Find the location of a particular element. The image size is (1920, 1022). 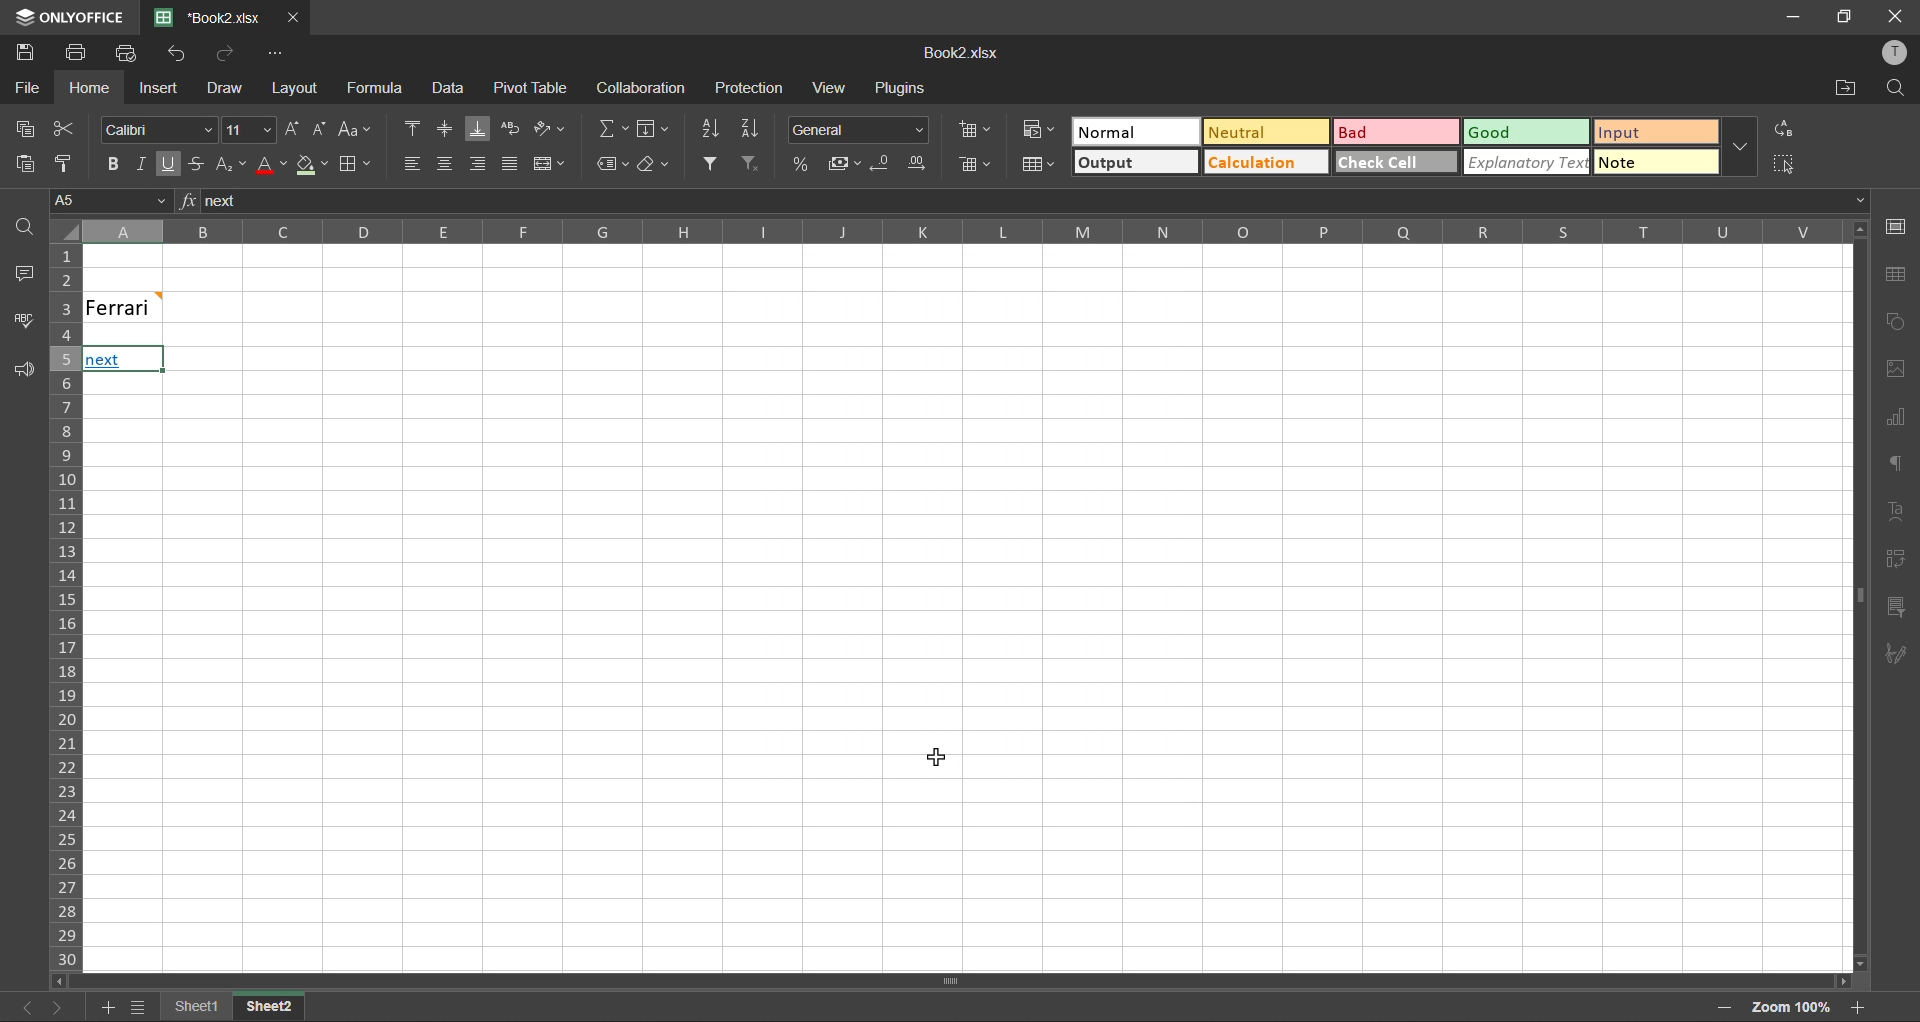

file is located at coordinates (26, 89).